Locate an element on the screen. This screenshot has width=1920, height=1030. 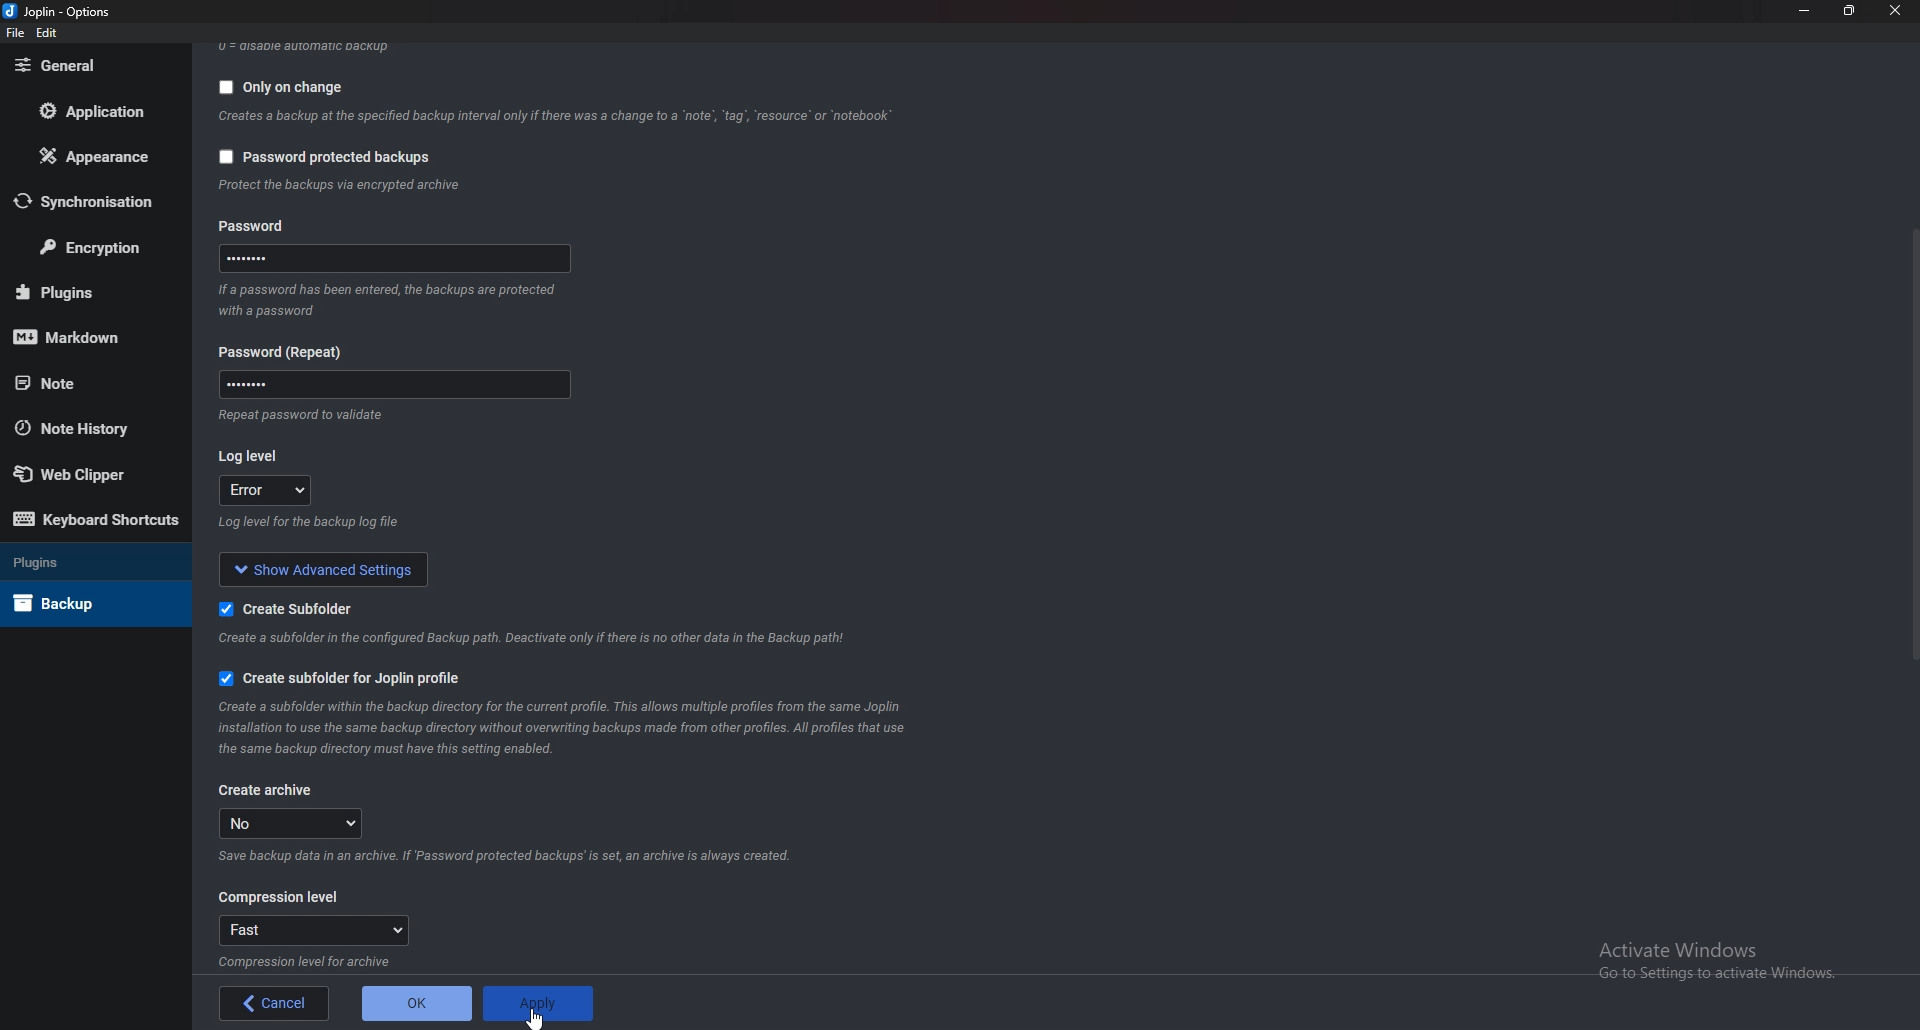
Info is located at coordinates (312, 962).